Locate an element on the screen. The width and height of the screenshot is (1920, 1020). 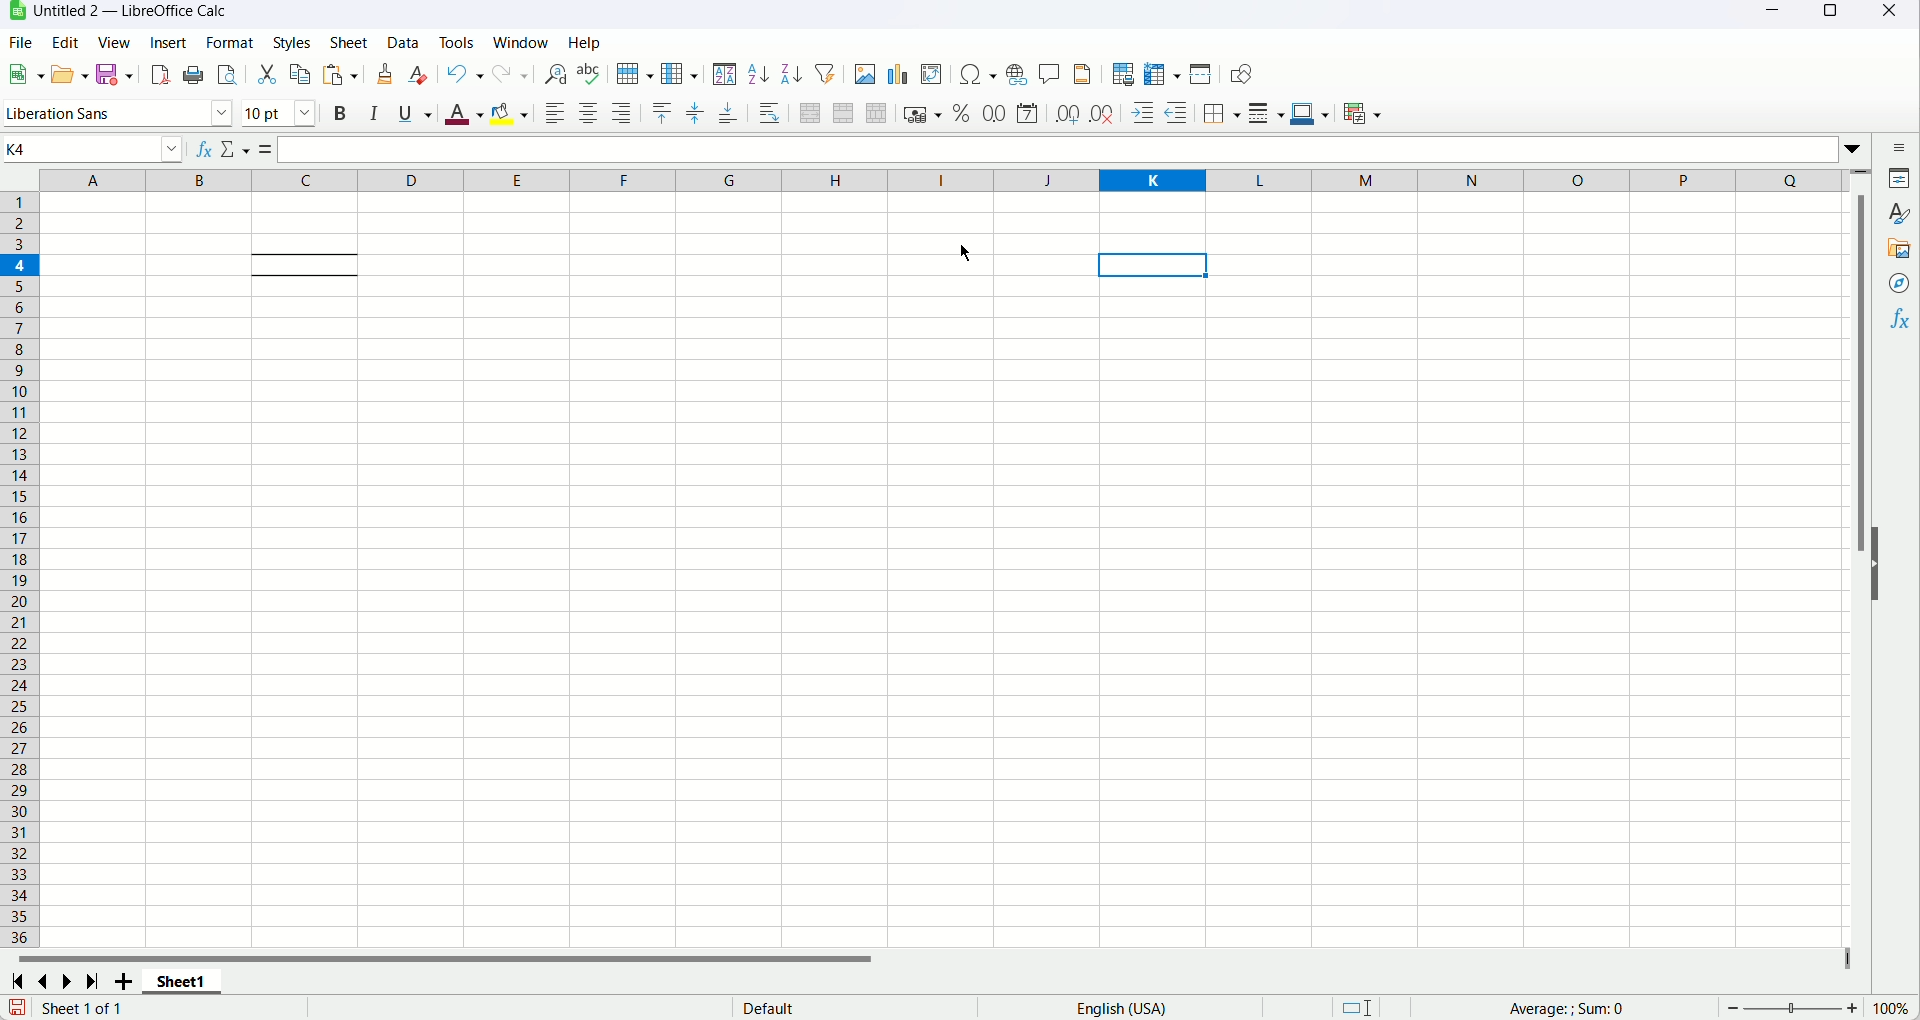
Export as pdf is located at coordinates (160, 74).